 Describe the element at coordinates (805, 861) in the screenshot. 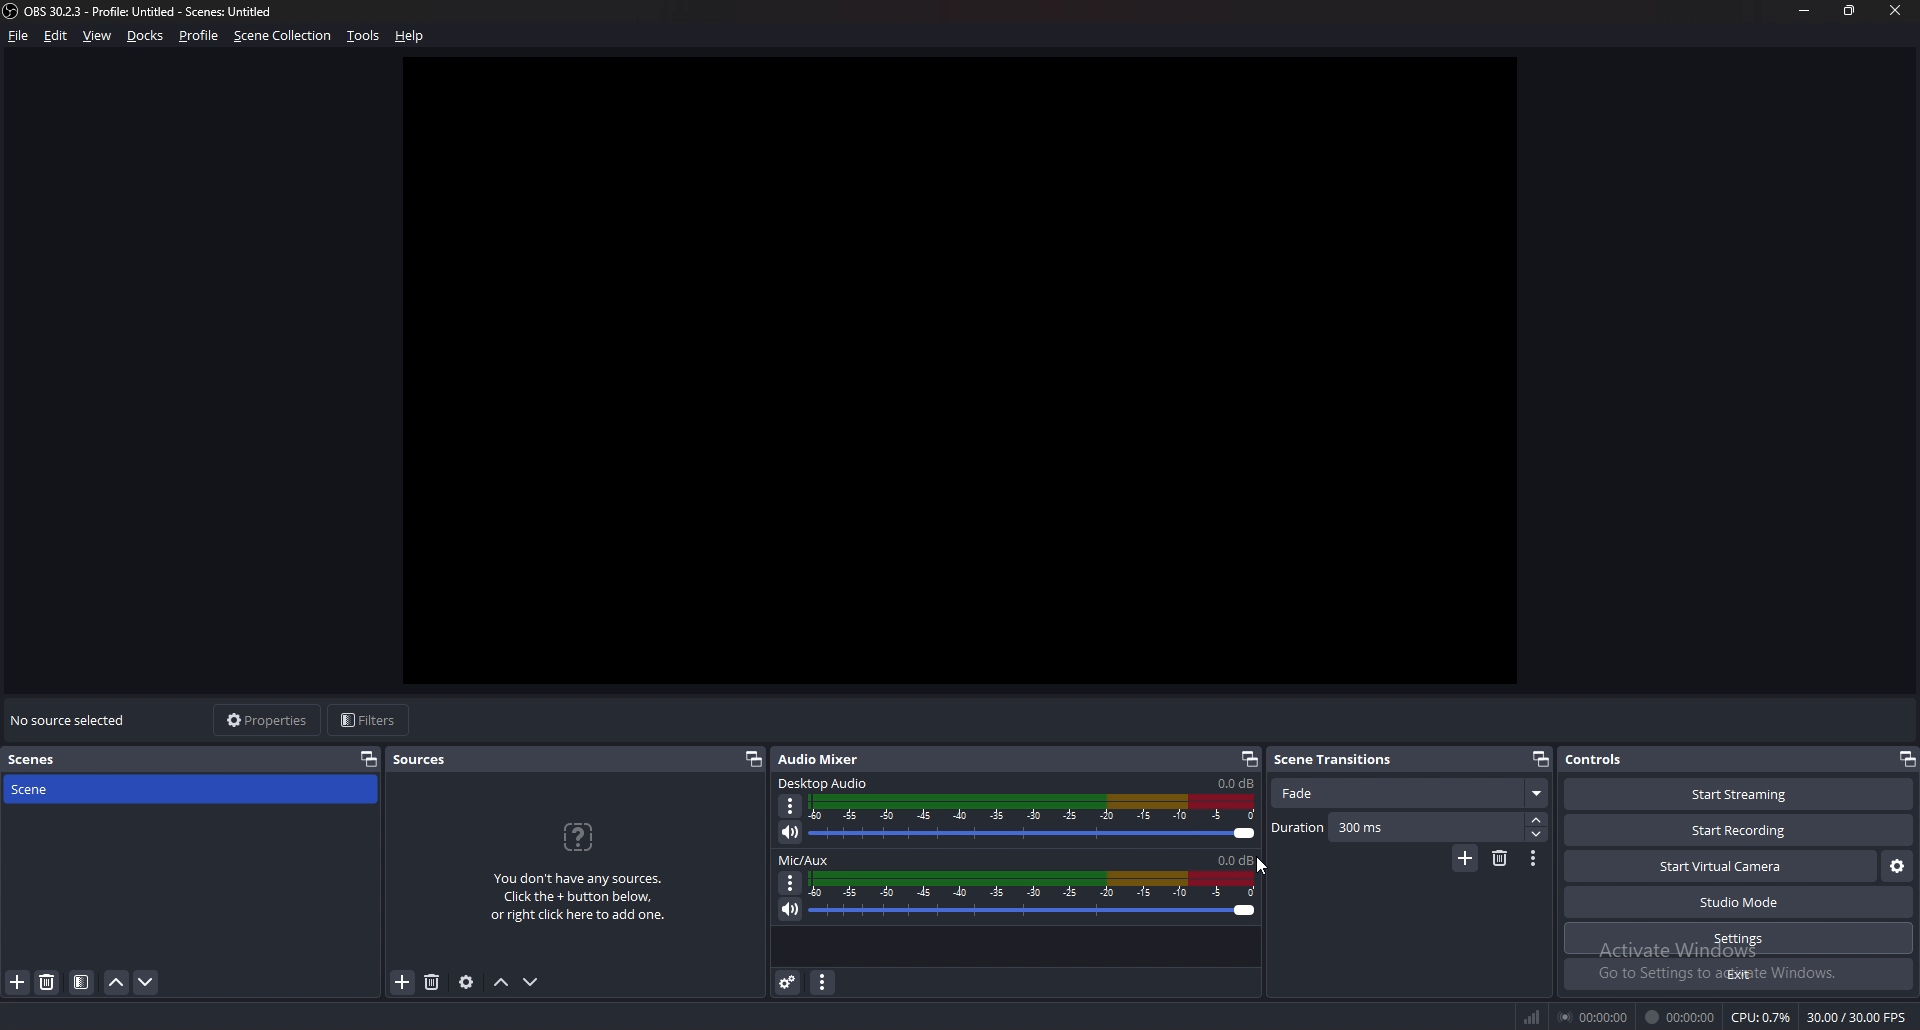

I see `mic/aux` at that location.